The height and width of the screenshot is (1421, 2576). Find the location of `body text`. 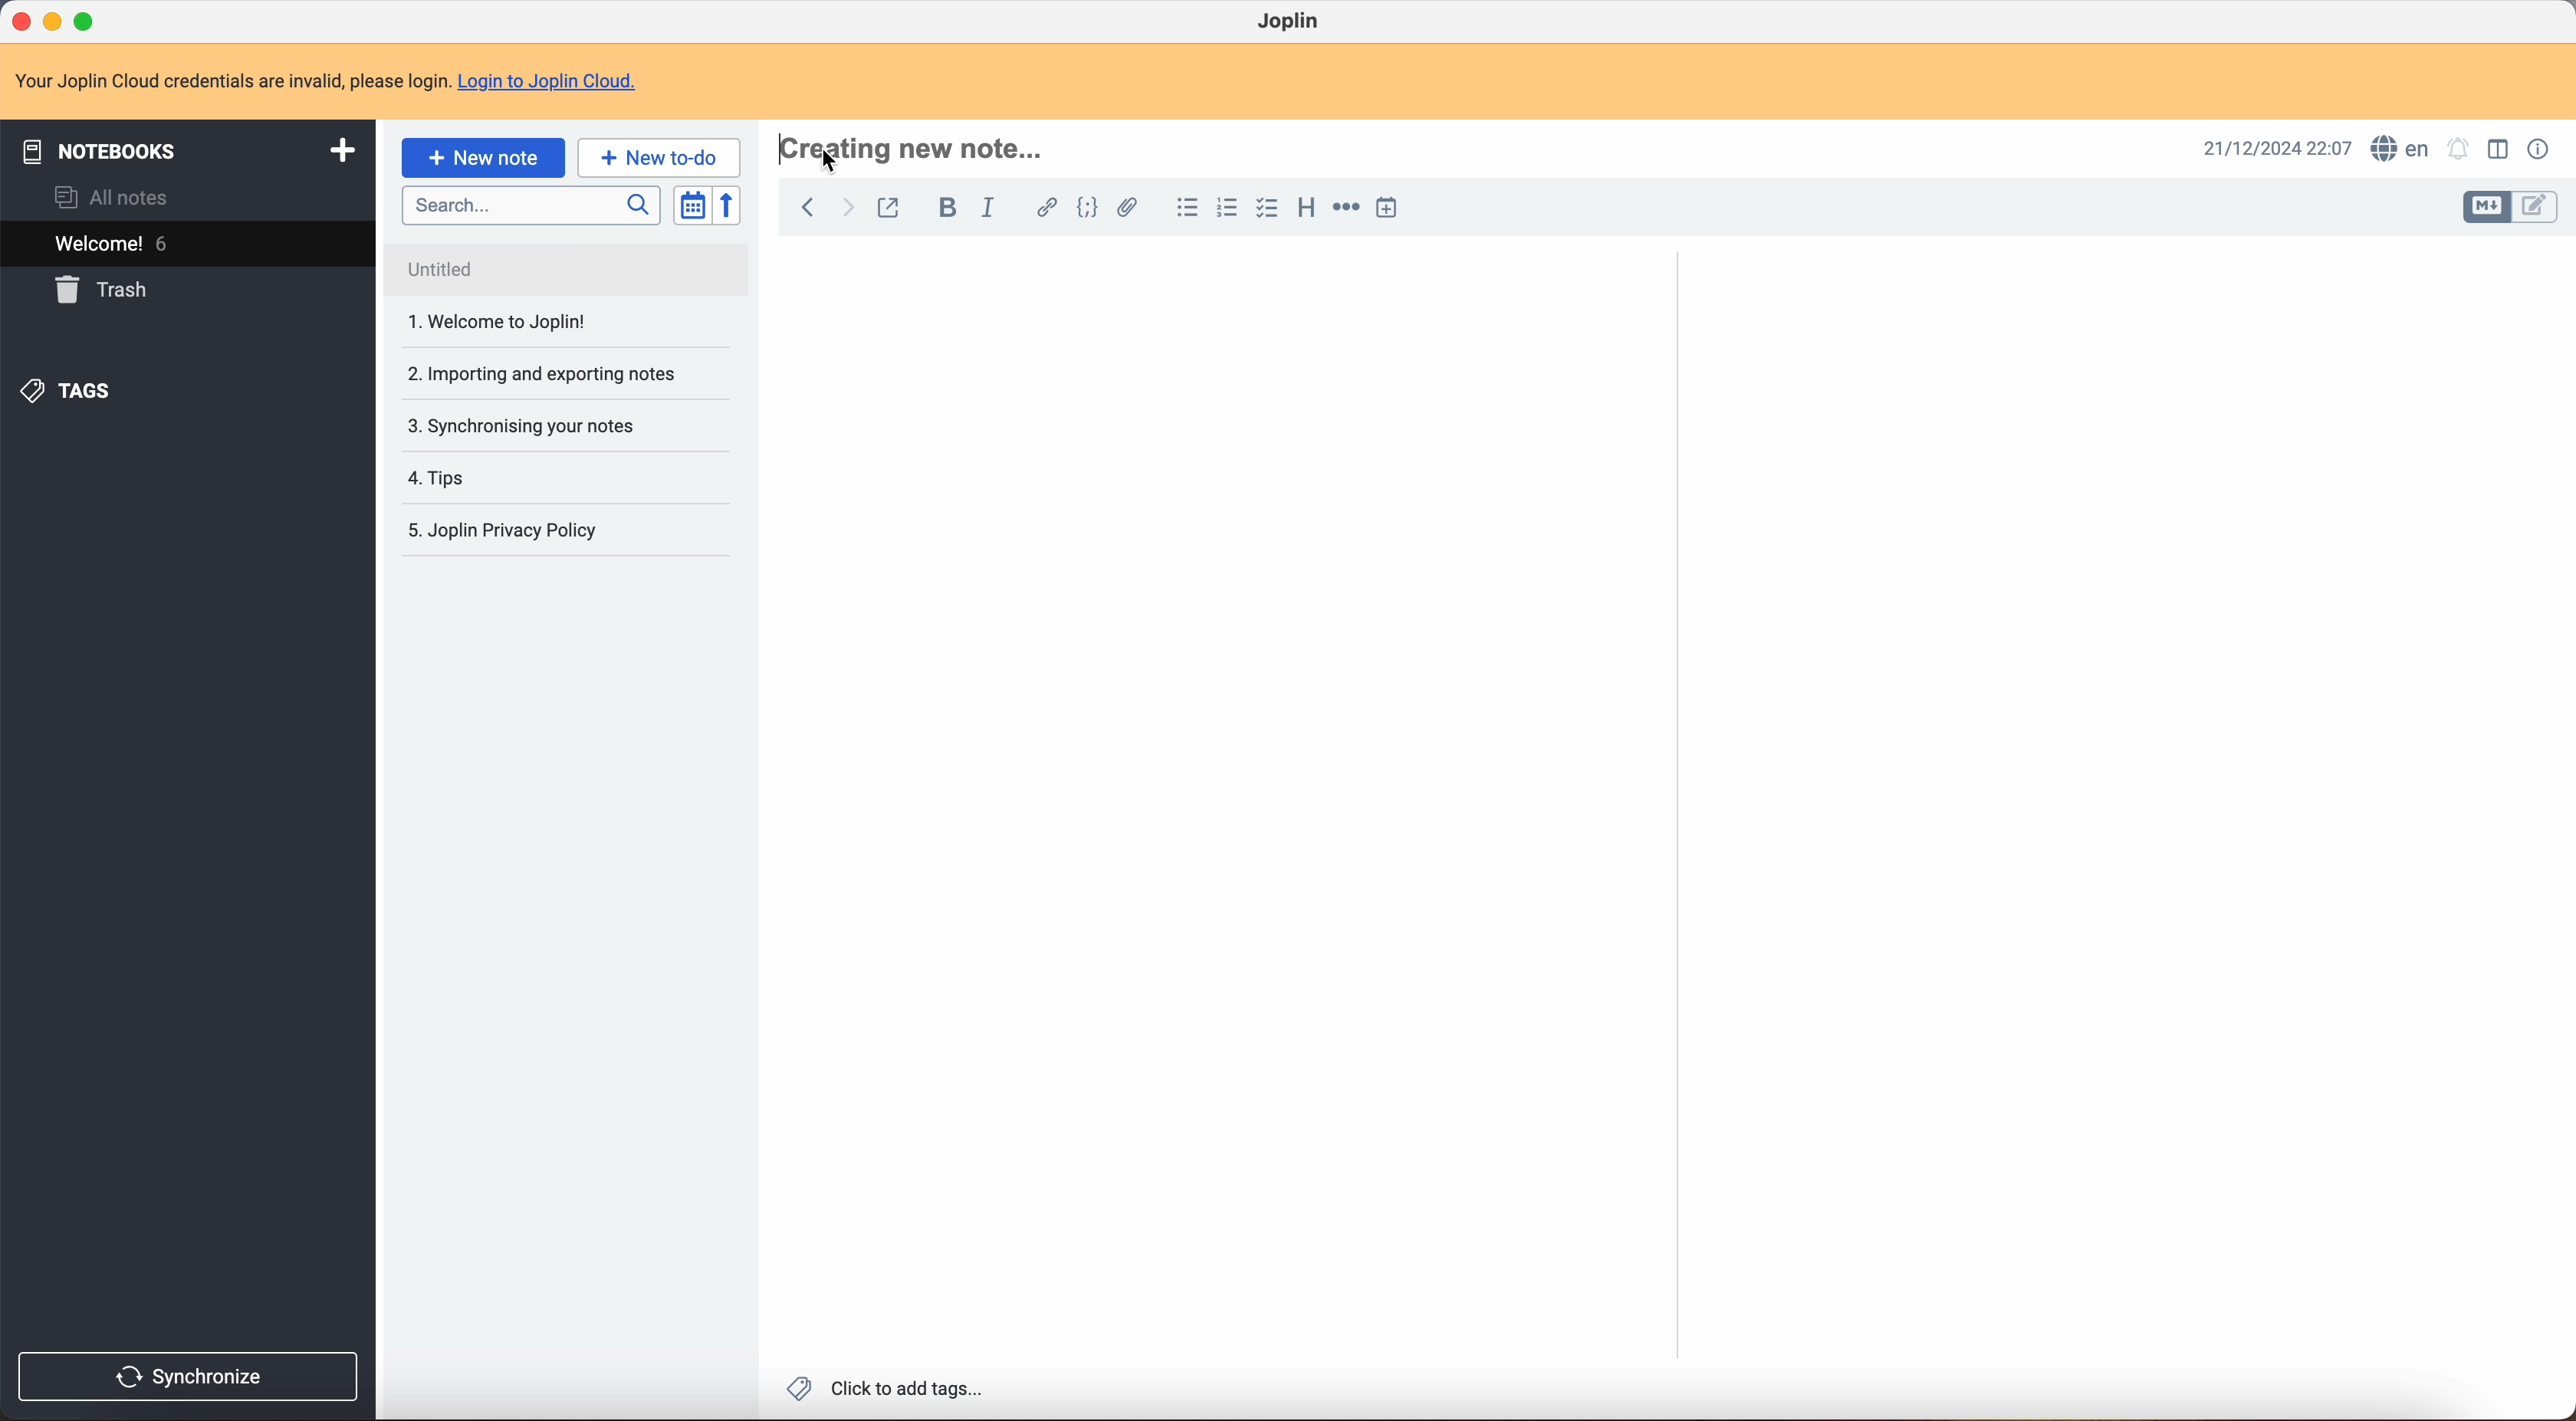

body text is located at coordinates (1207, 807).